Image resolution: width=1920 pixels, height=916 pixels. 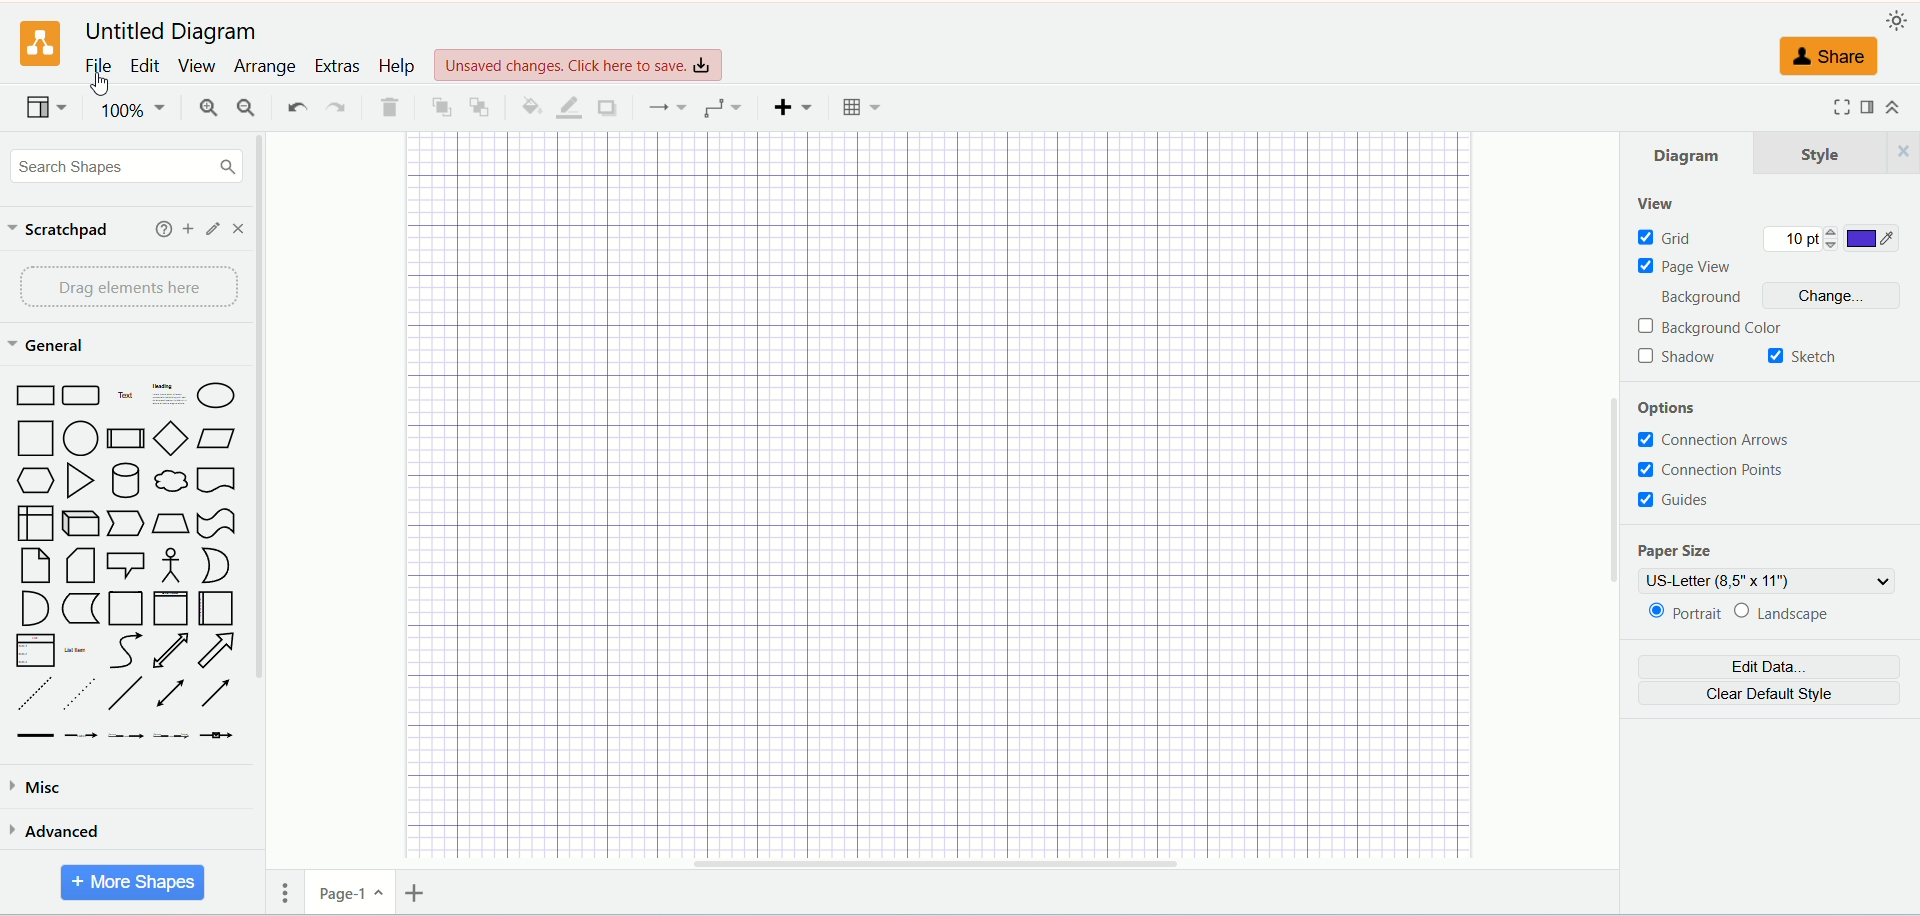 What do you see at coordinates (124, 783) in the screenshot?
I see `misc` at bounding box center [124, 783].